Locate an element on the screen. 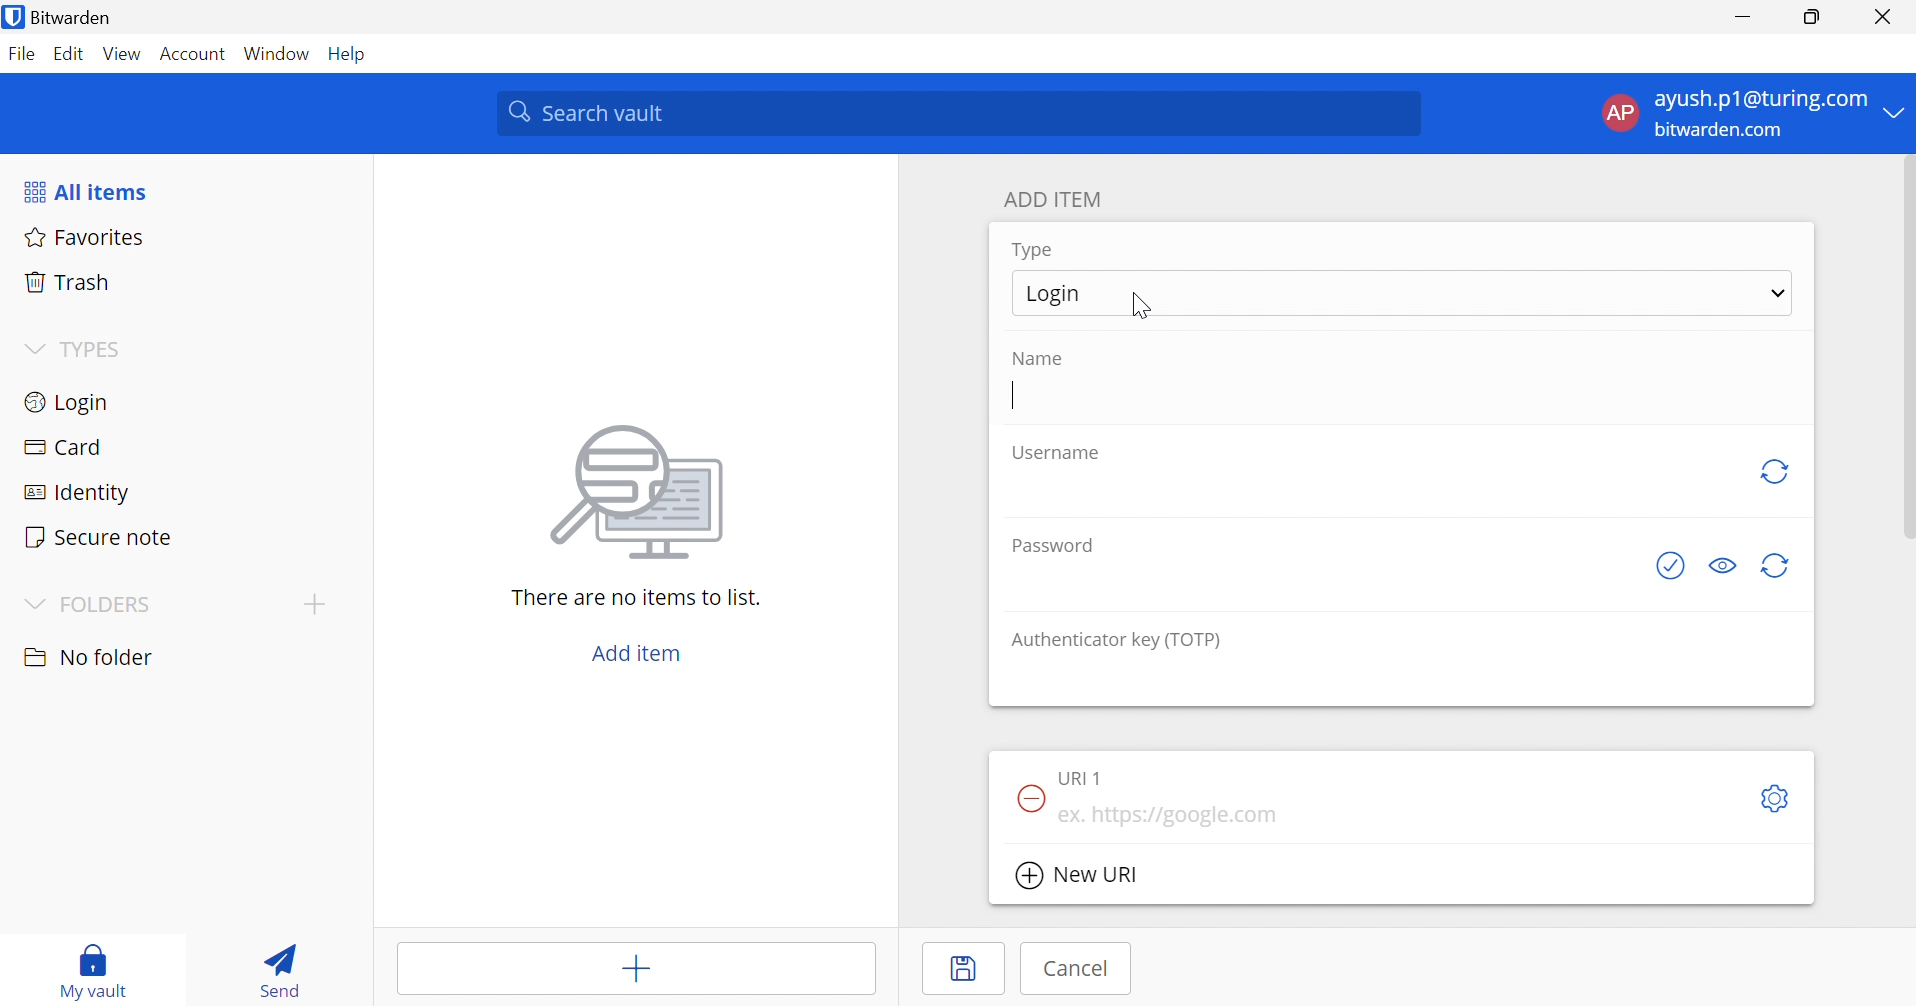  Authenticator (TOTP) is located at coordinates (1118, 641).